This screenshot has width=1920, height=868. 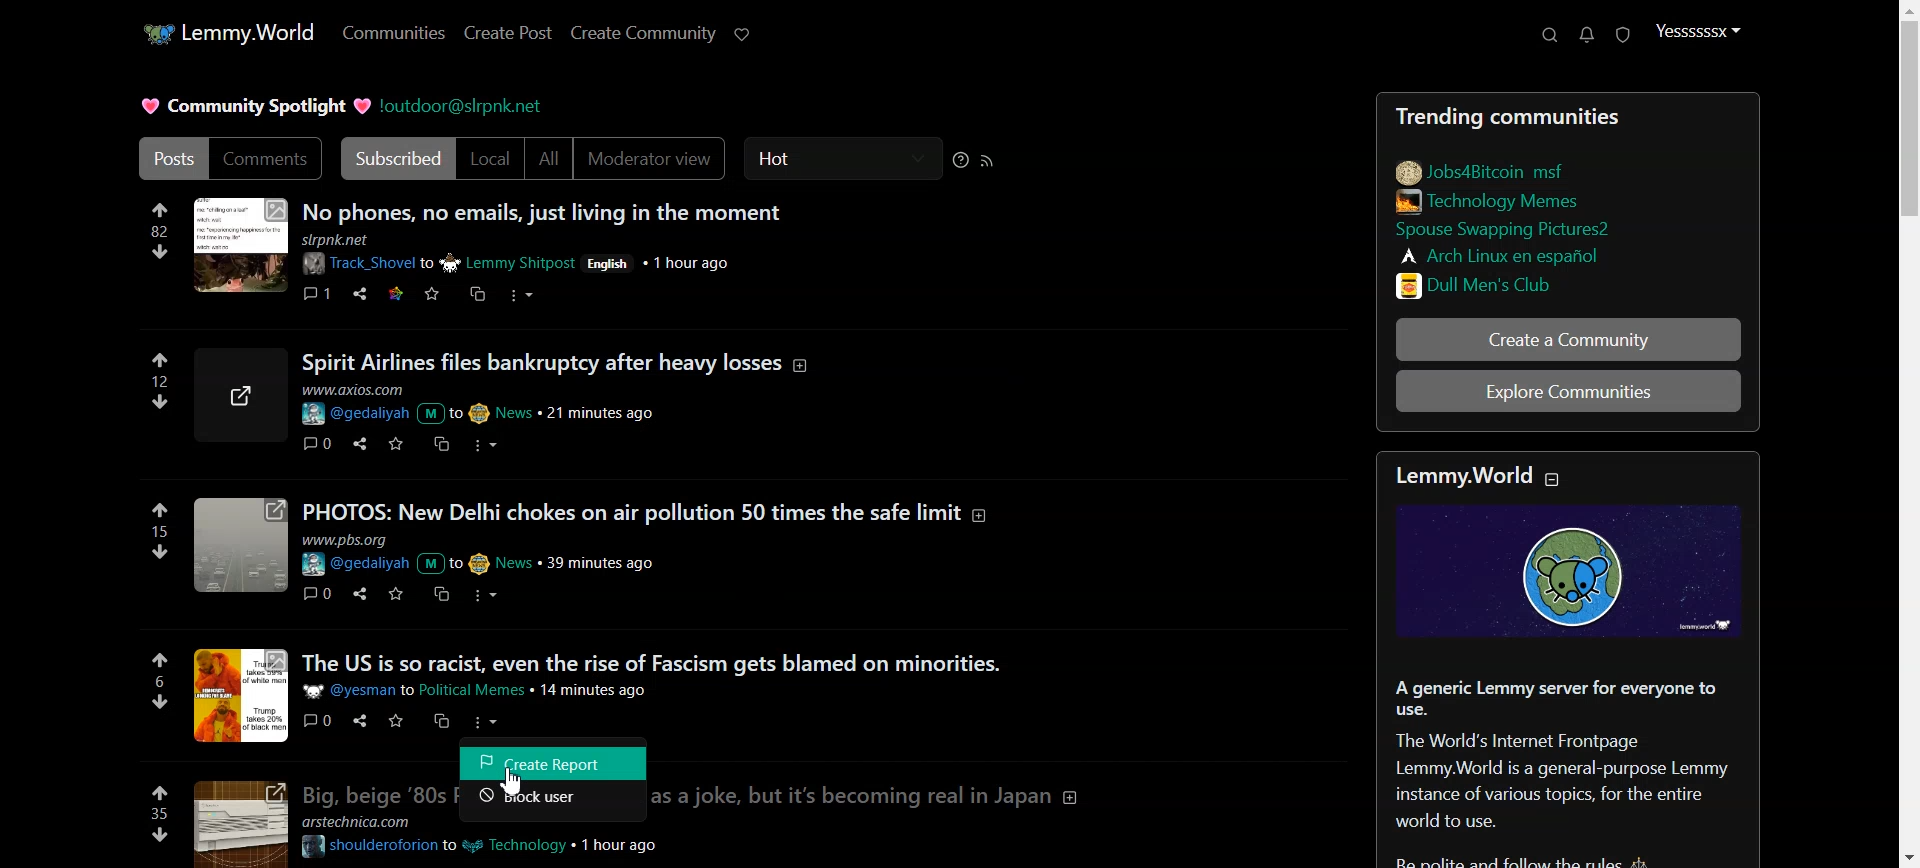 I want to click on Text, so click(x=251, y=106).